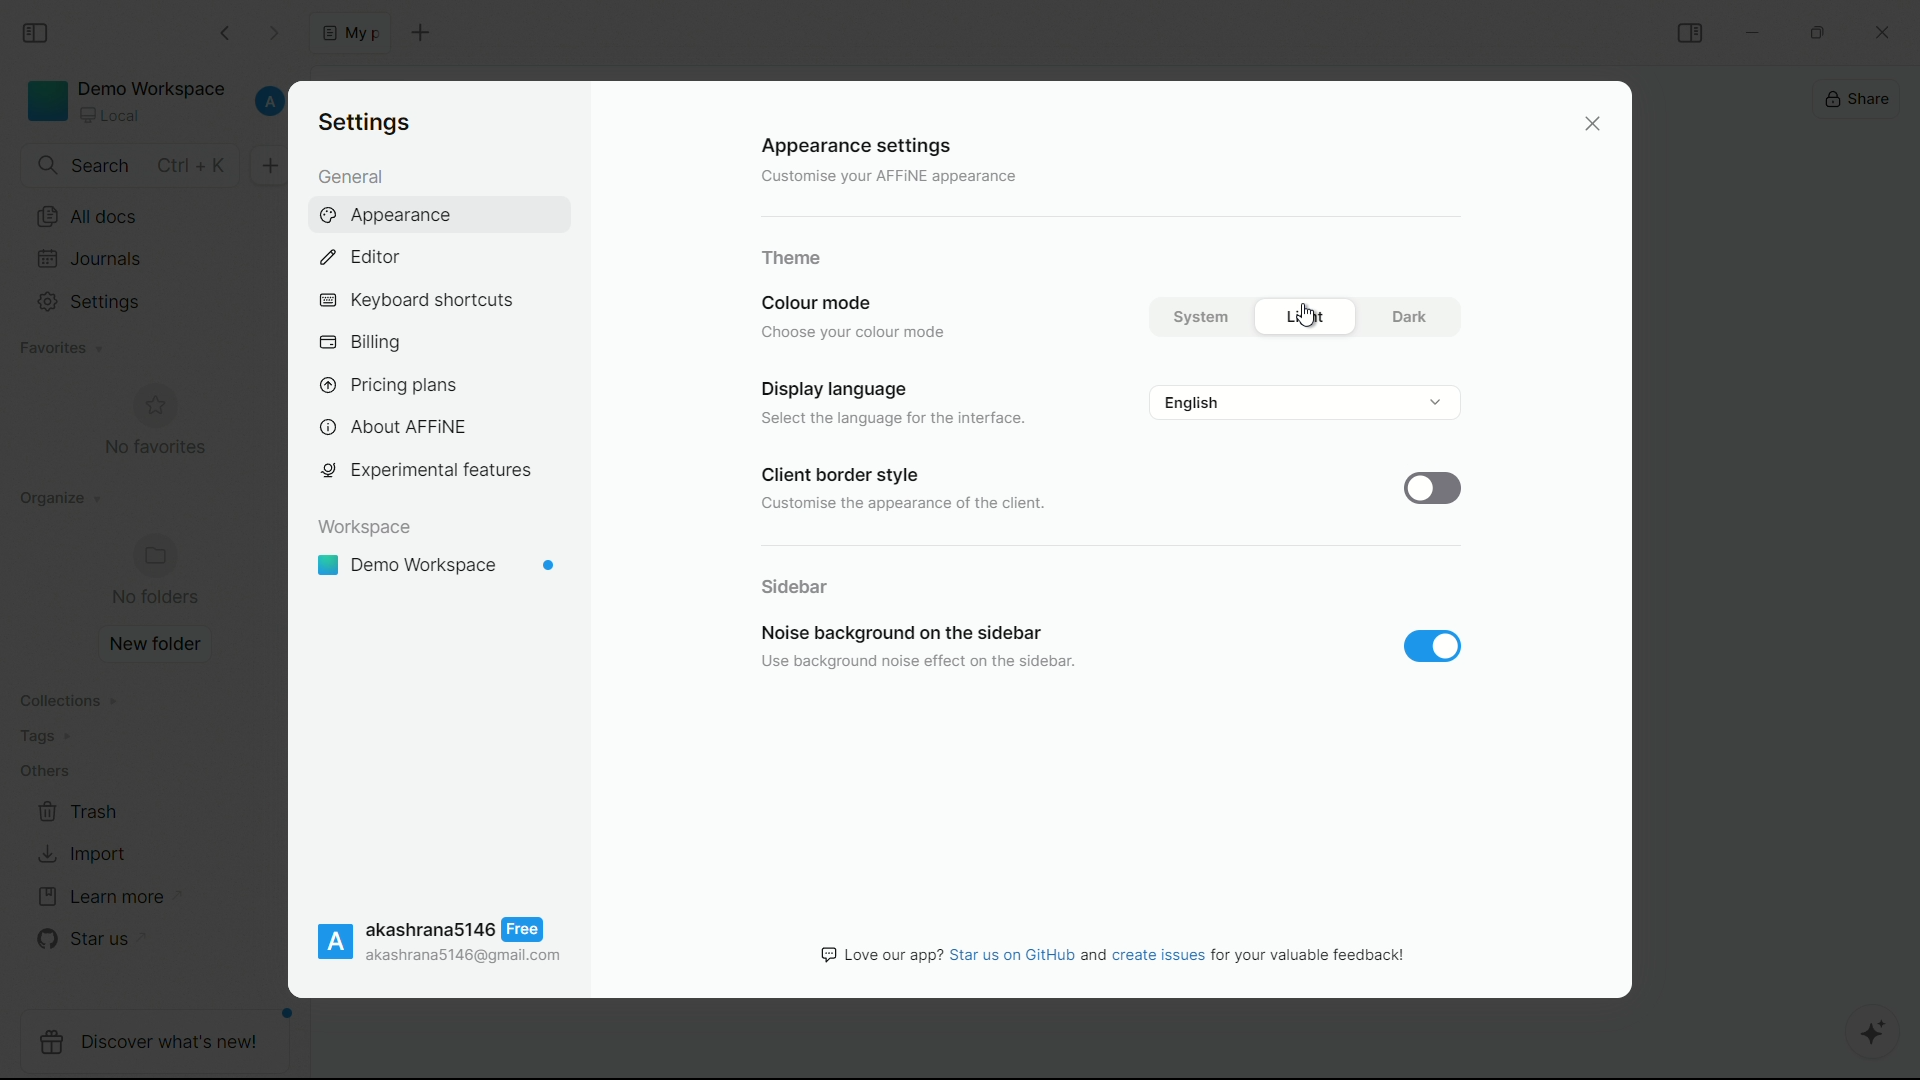  Describe the element at coordinates (53, 503) in the screenshot. I see `organize` at that location.